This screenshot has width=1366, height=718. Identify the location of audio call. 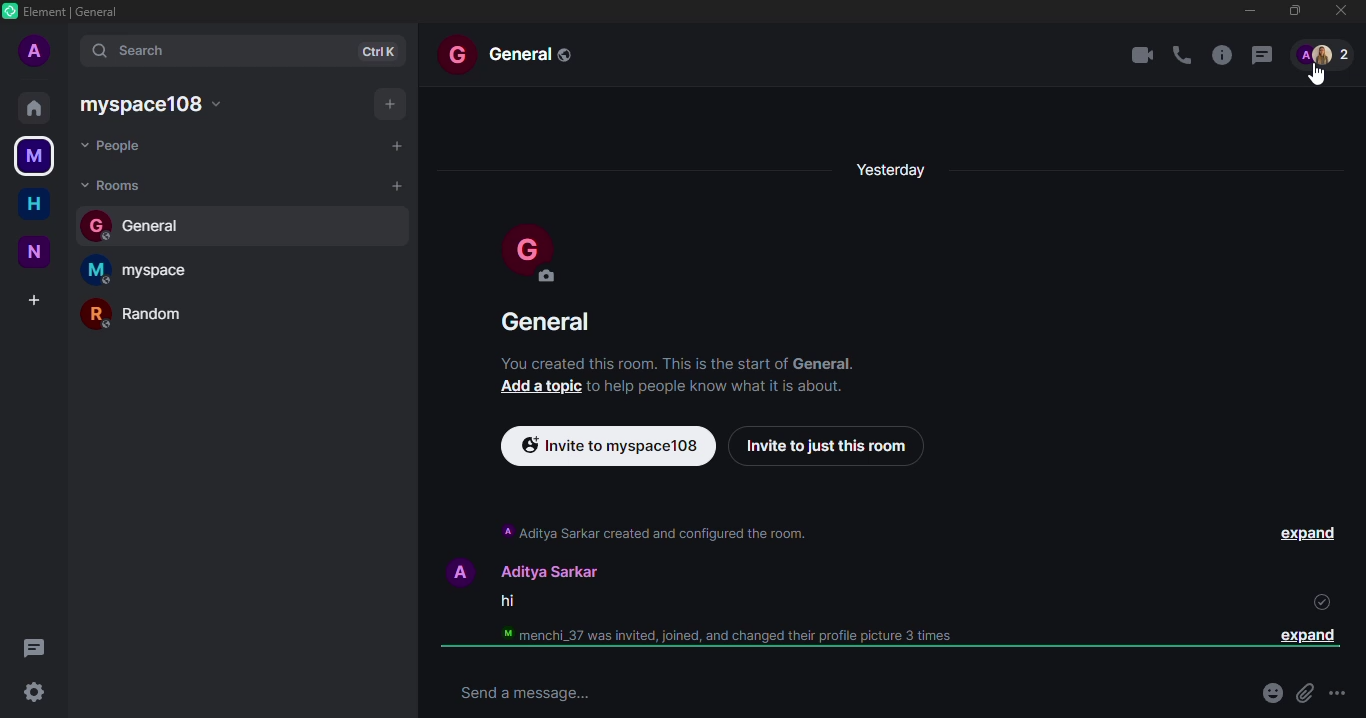
(1181, 55).